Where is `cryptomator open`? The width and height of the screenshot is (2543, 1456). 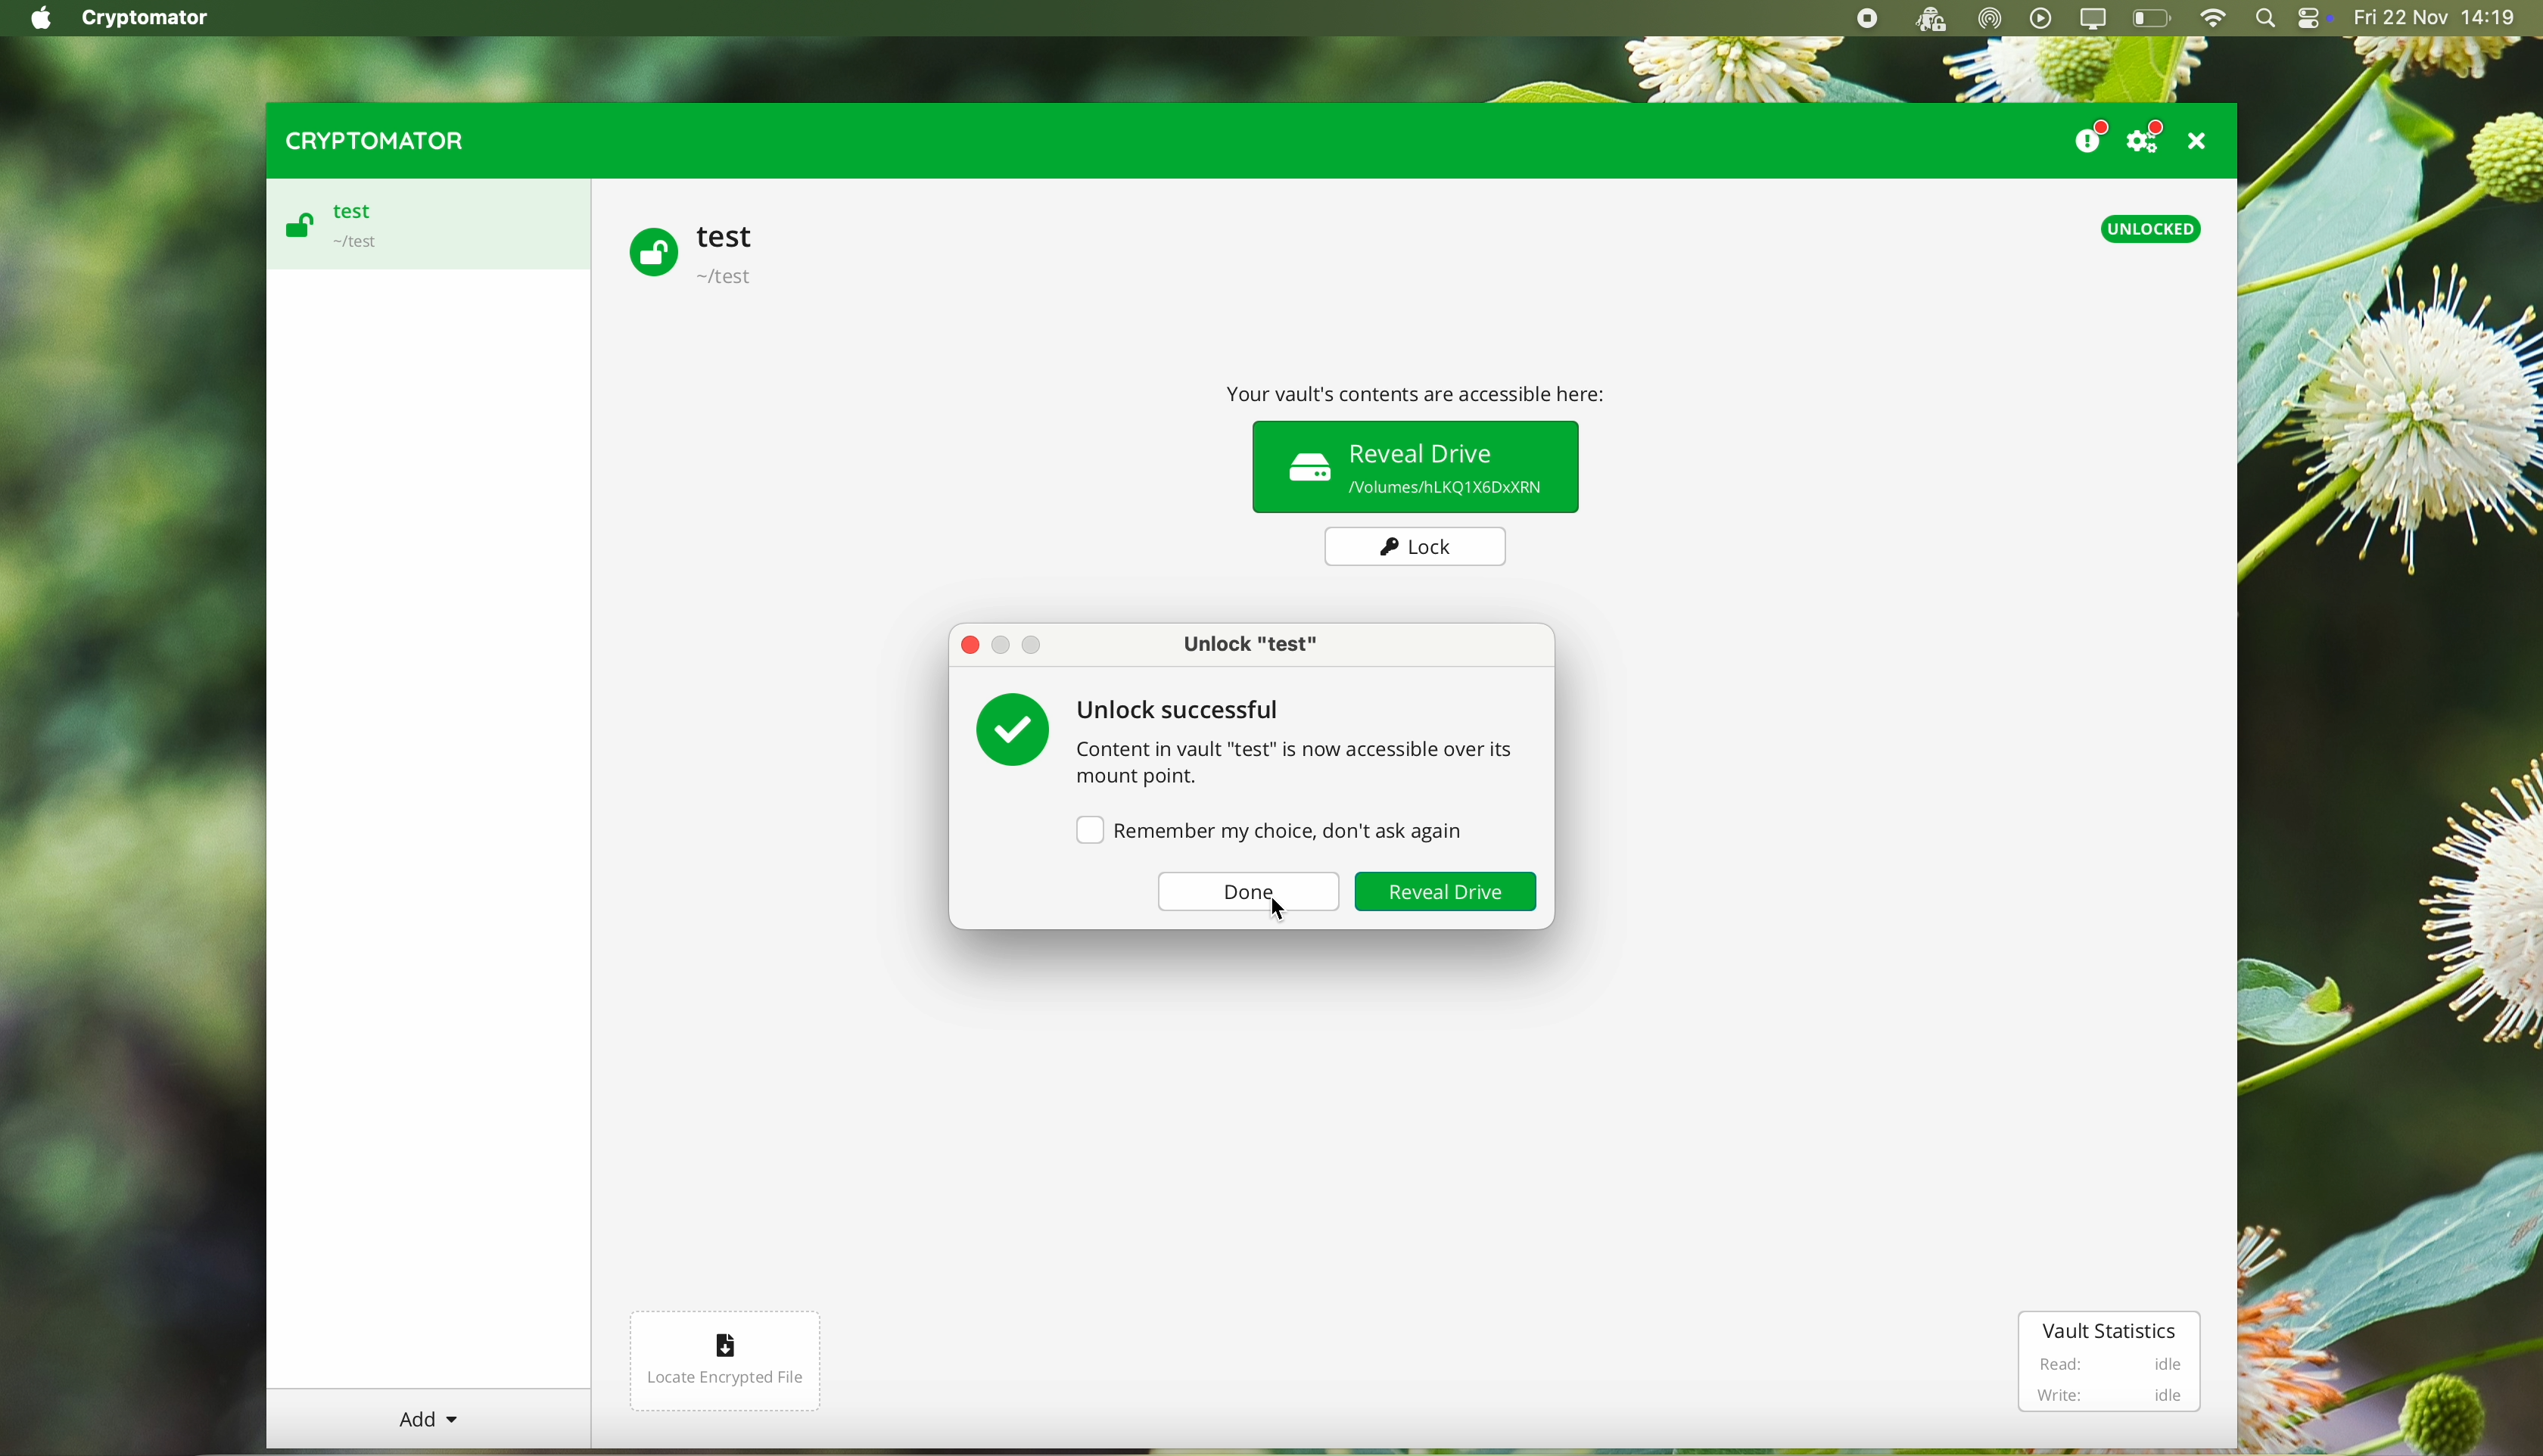 cryptomator open is located at coordinates (1926, 19).